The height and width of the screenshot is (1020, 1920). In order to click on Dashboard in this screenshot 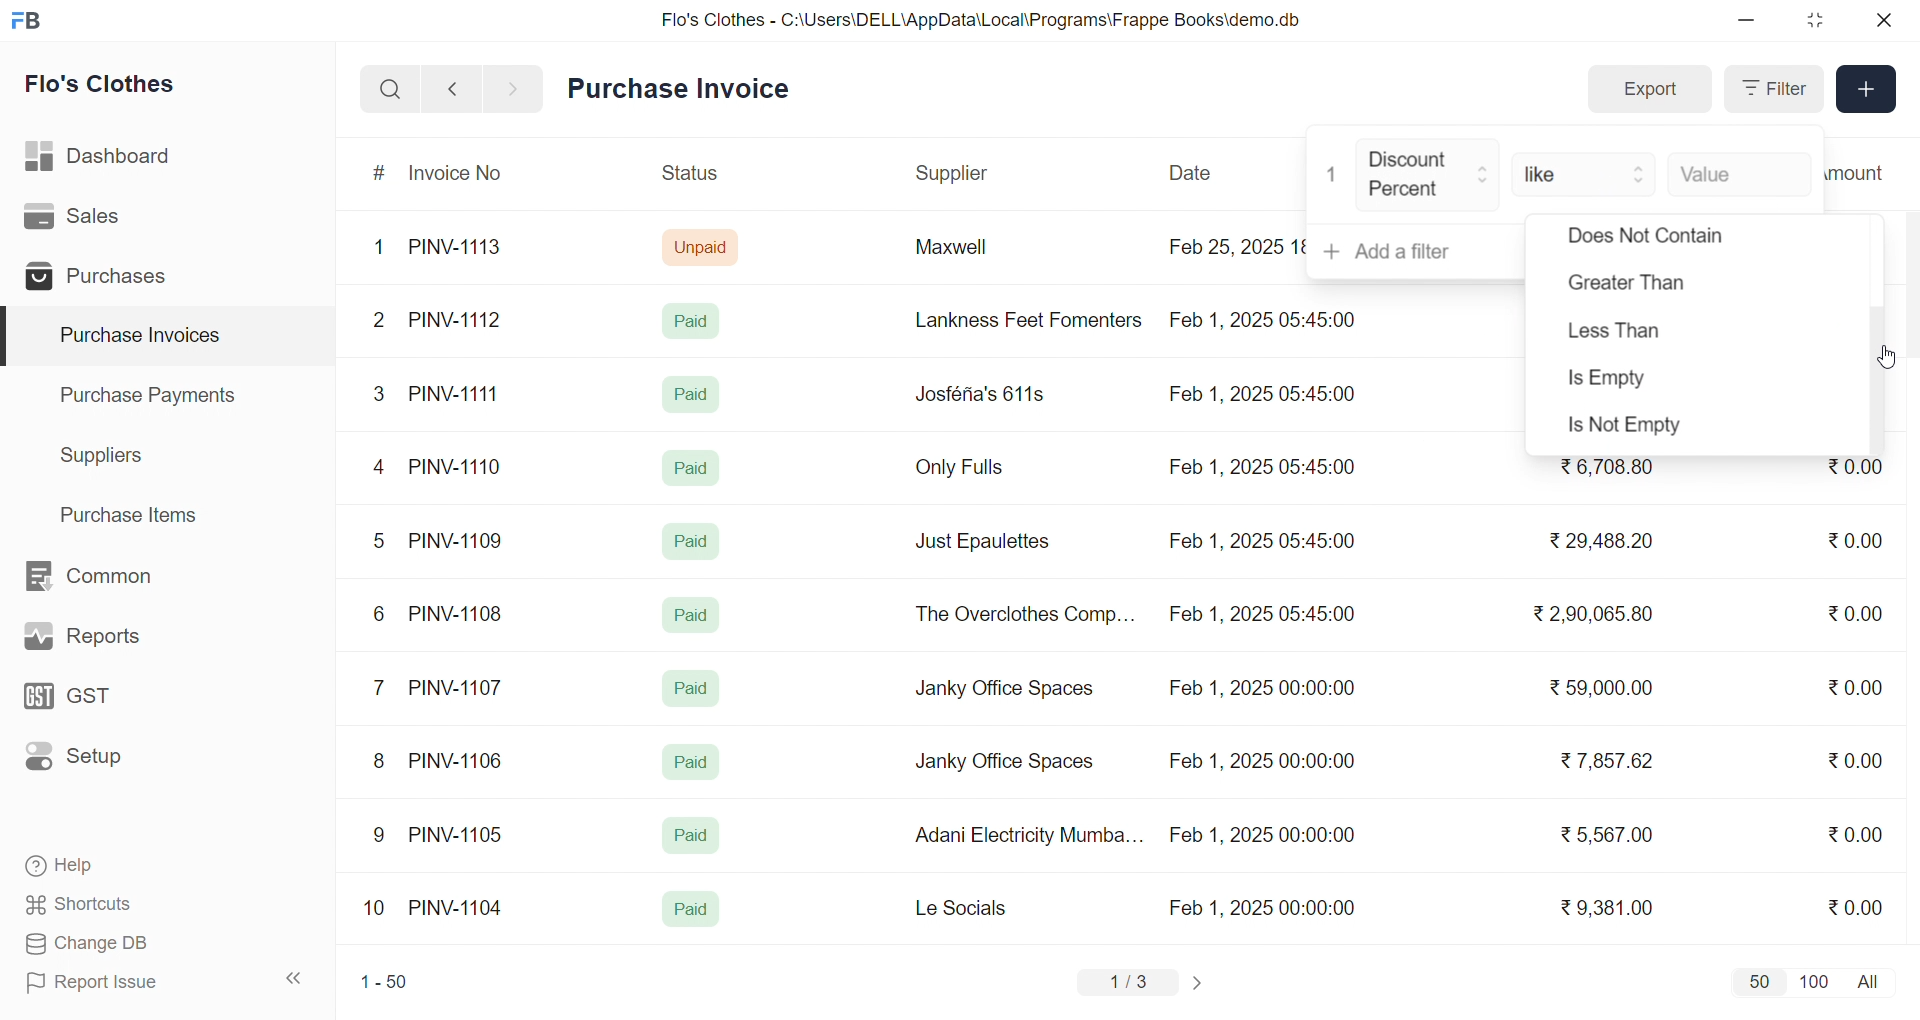, I will do `click(104, 160)`.